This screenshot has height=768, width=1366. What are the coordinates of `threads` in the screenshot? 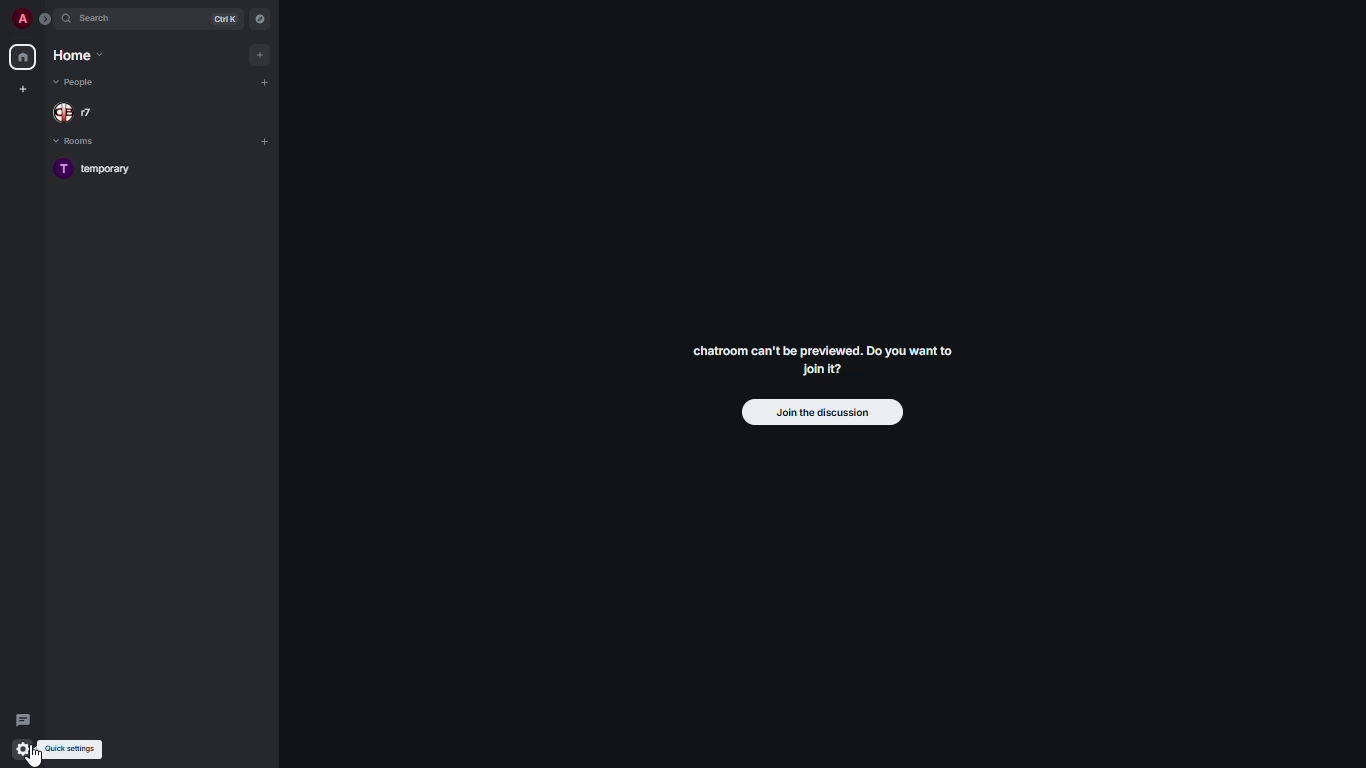 It's located at (24, 718).